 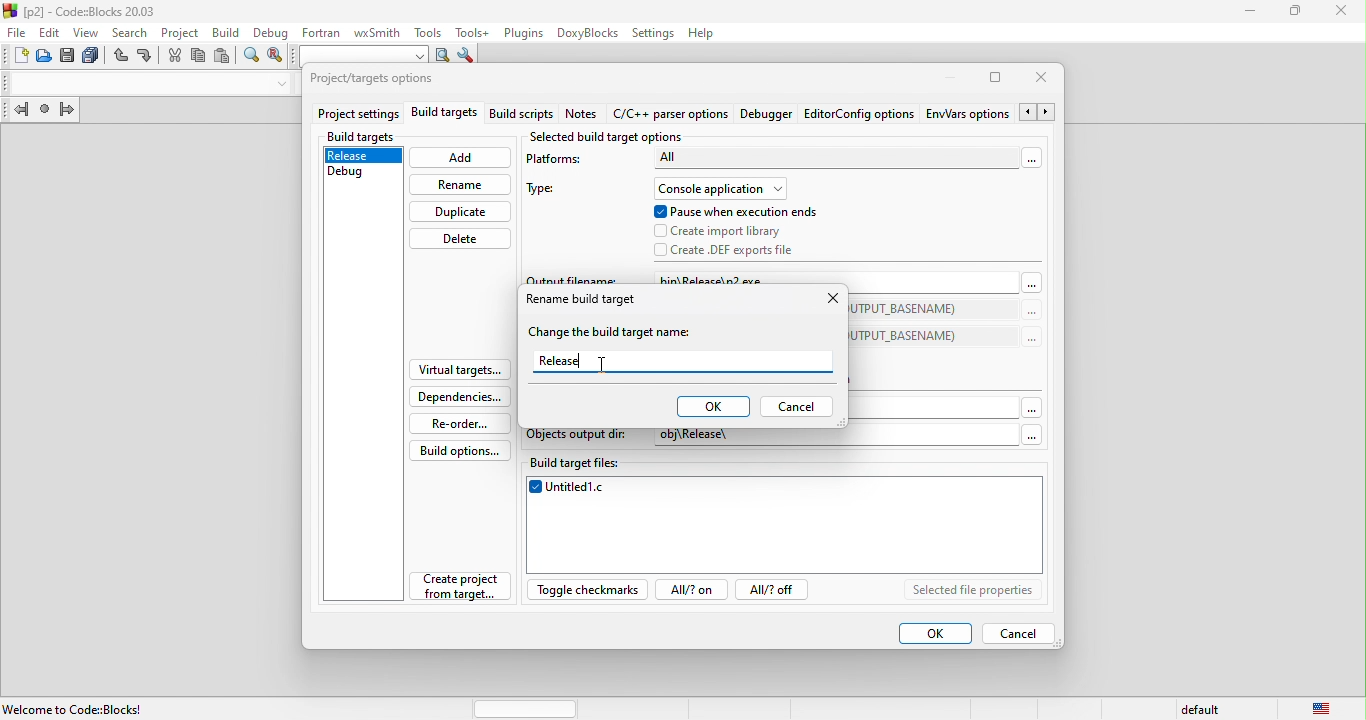 What do you see at coordinates (549, 191) in the screenshot?
I see `type` at bounding box center [549, 191].